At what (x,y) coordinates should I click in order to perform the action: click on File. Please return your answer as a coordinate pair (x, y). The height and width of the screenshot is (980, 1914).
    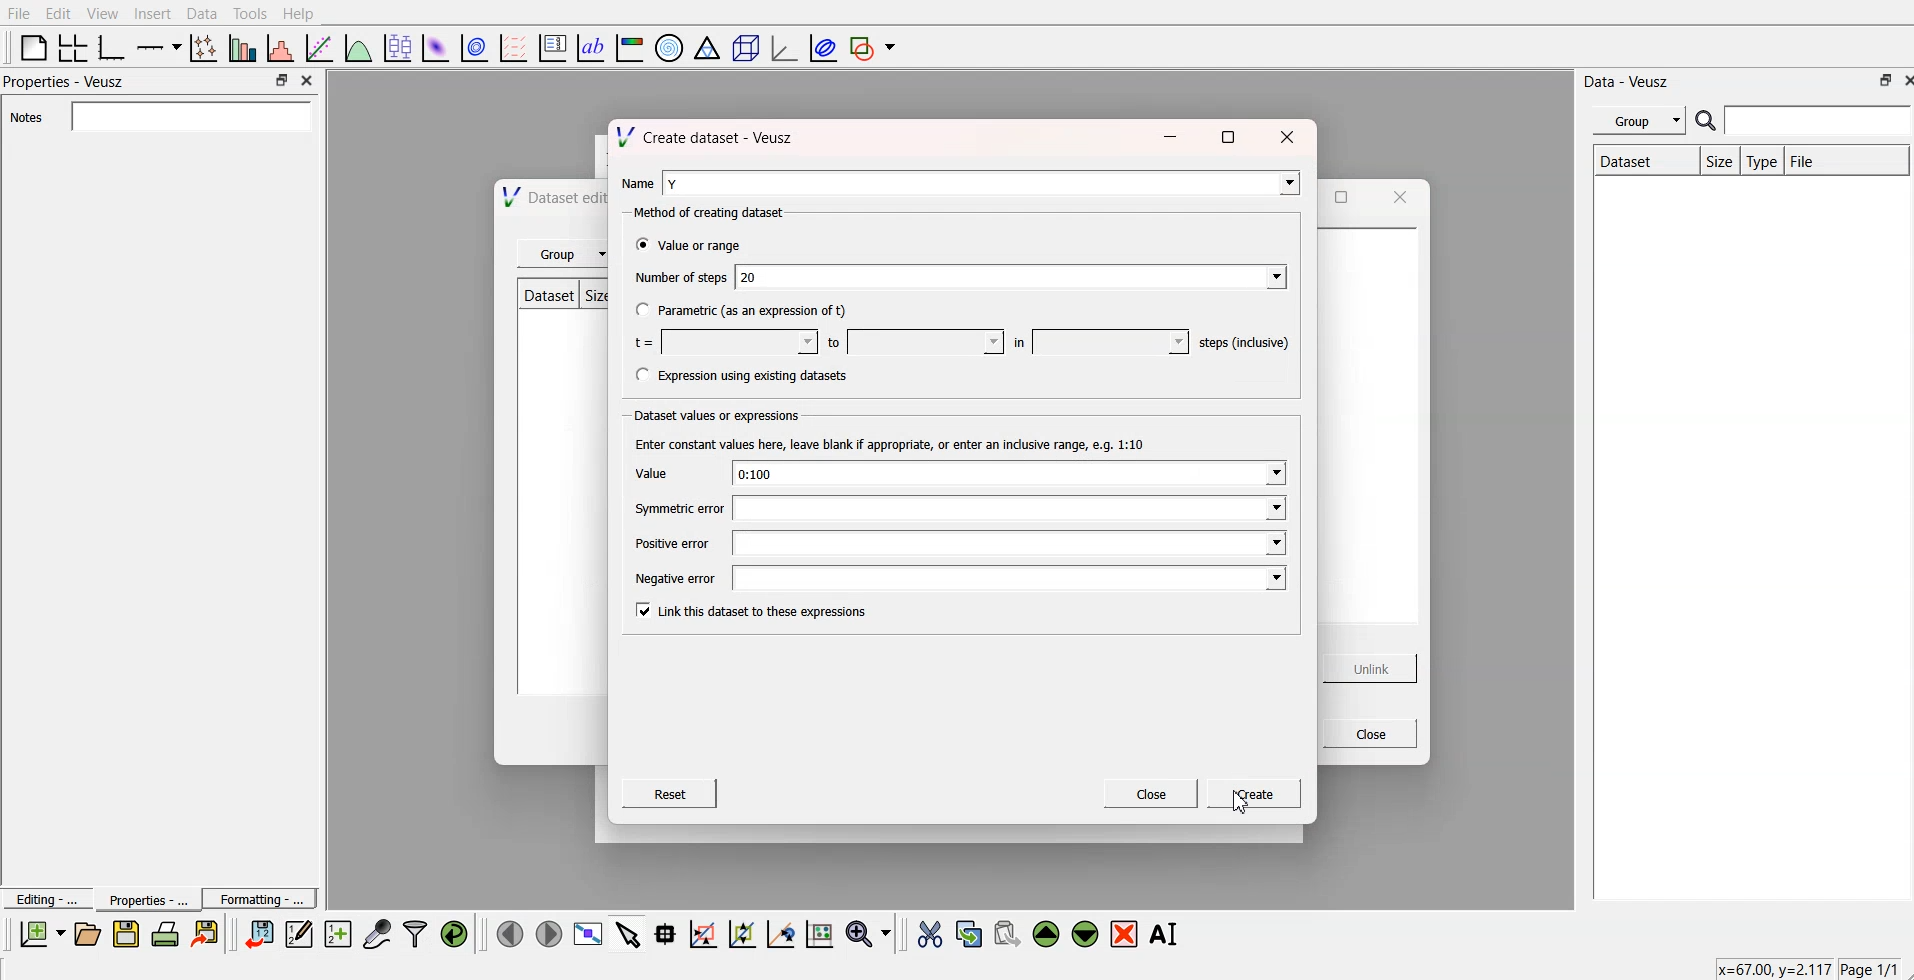
    Looking at the image, I should click on (19, 14).